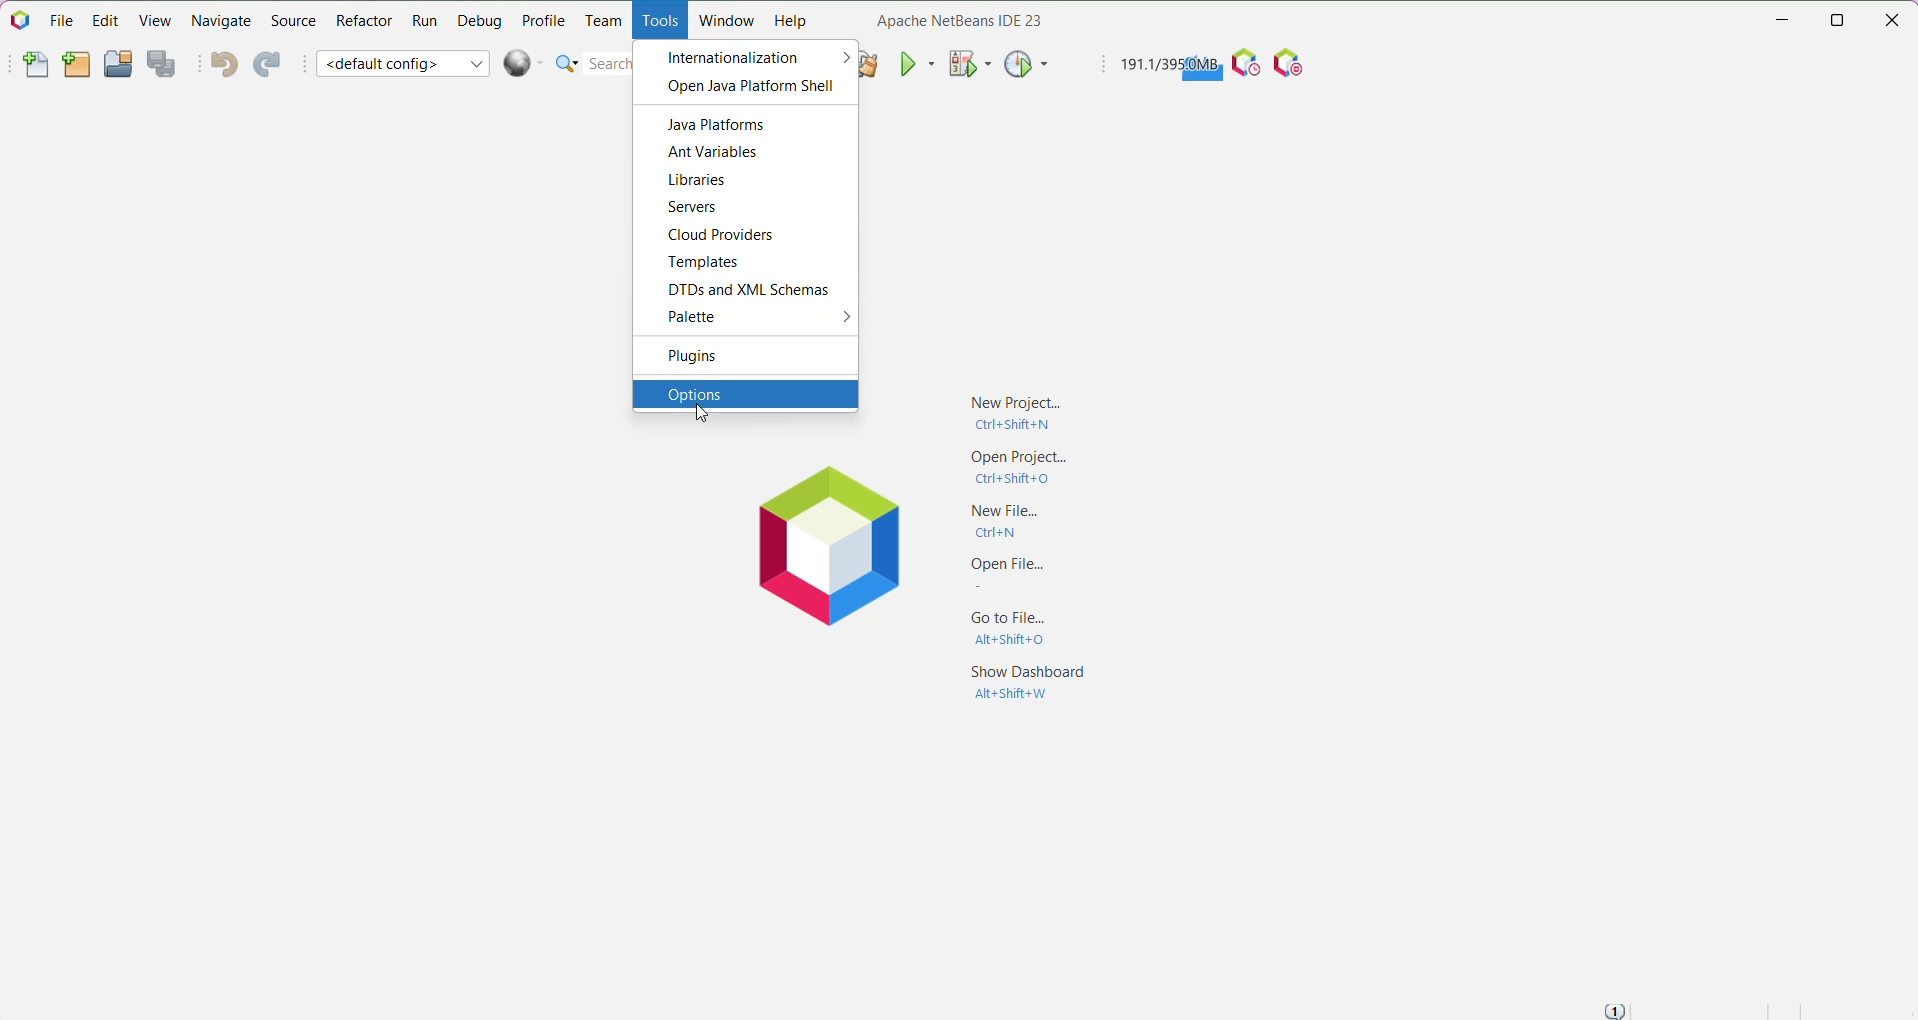 The image size is (1918, 1020). Describe the element at coordinates (1618, 1008) in the screenshot. I see `Notifications` at that location.